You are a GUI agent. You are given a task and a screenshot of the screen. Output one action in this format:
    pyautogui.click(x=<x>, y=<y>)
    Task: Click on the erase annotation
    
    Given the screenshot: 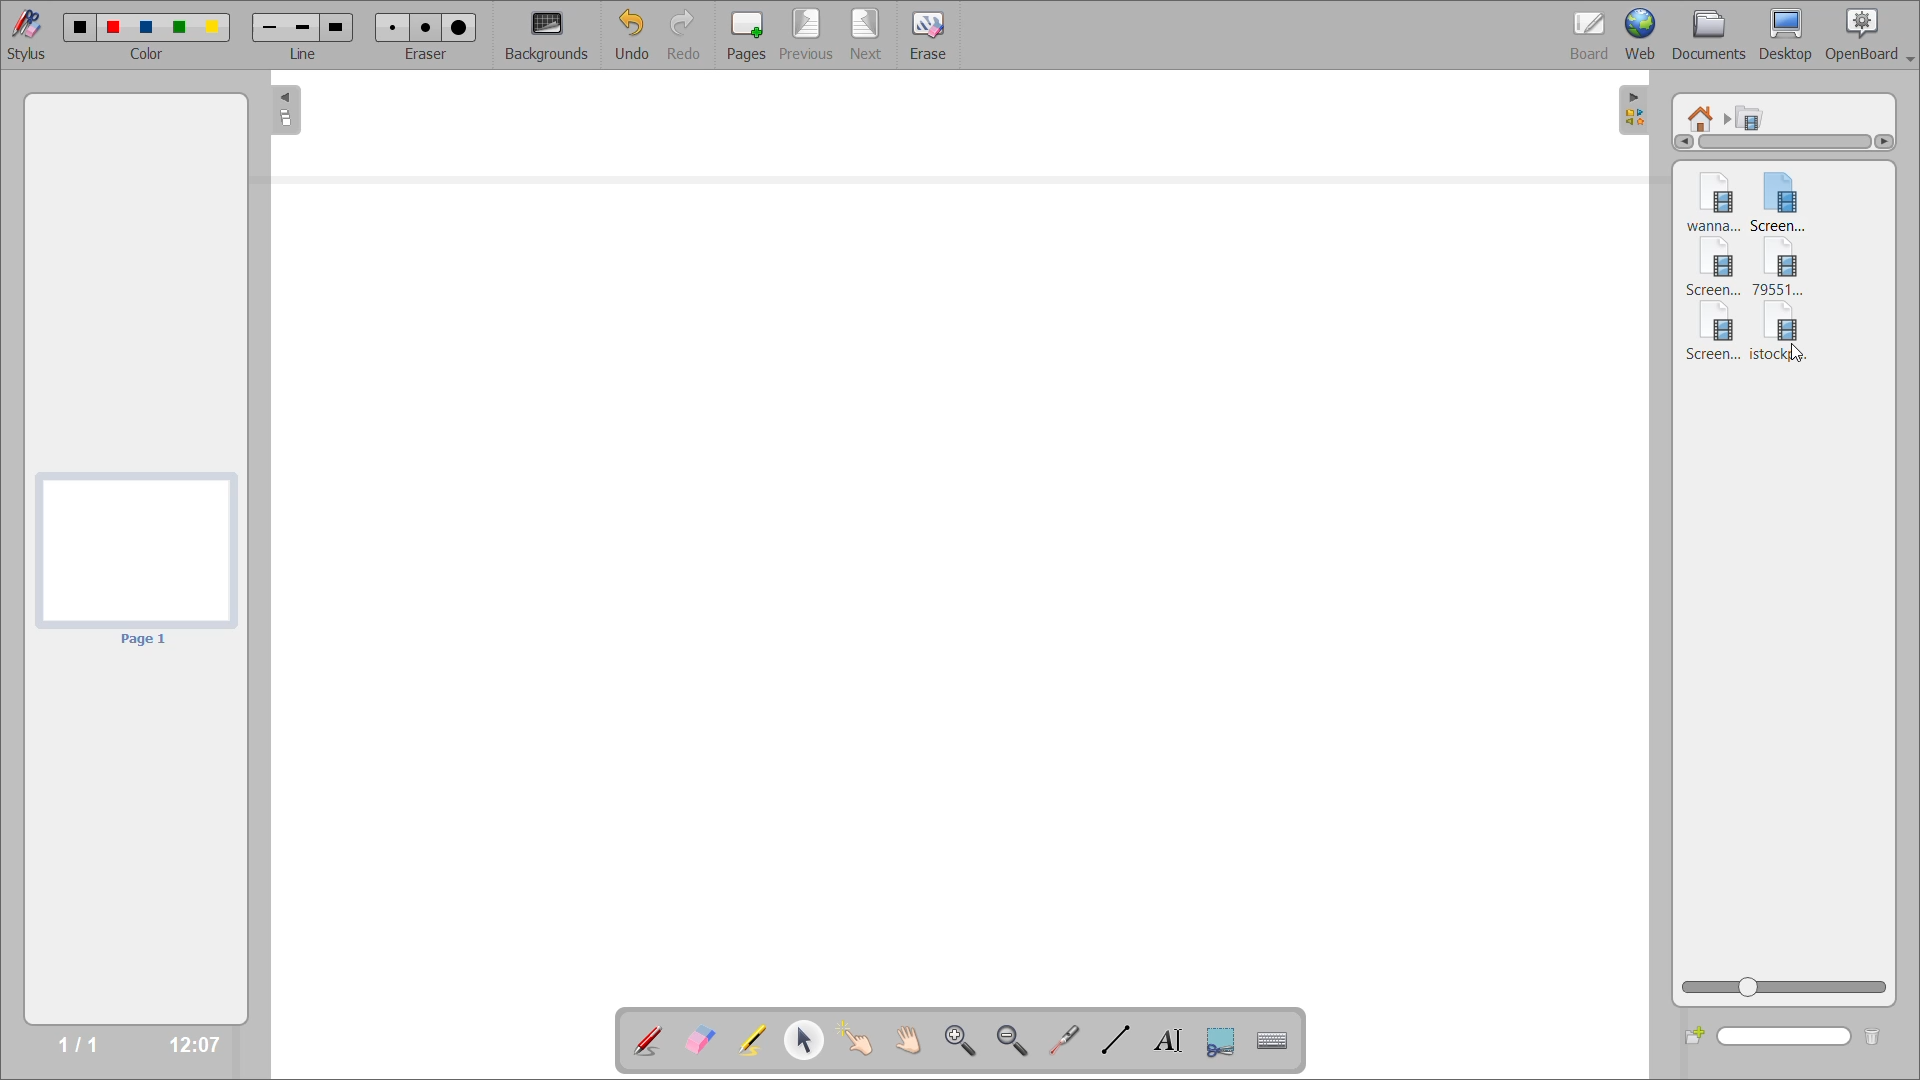 What is the action you would take?
    pyautogui.click(x=697, y=1038)
    